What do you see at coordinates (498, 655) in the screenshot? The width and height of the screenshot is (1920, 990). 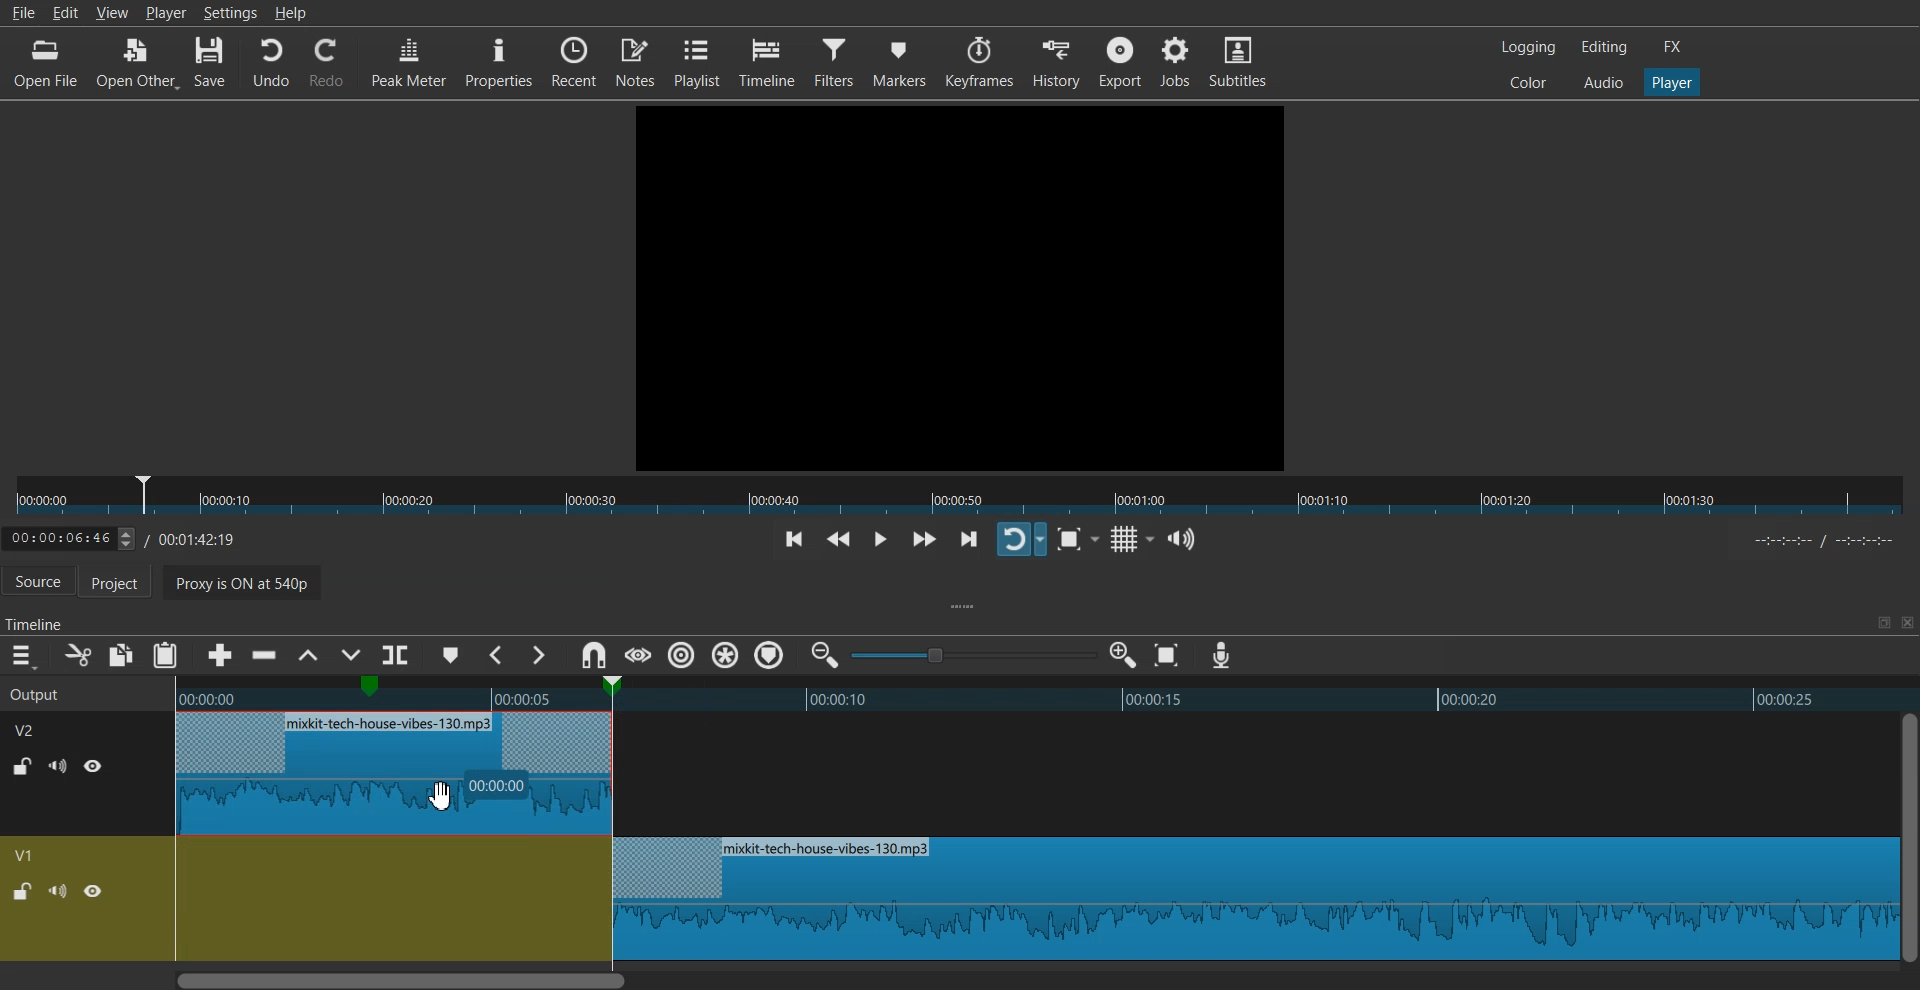 I see `Previous Marker` at bounding box center [498, 655].